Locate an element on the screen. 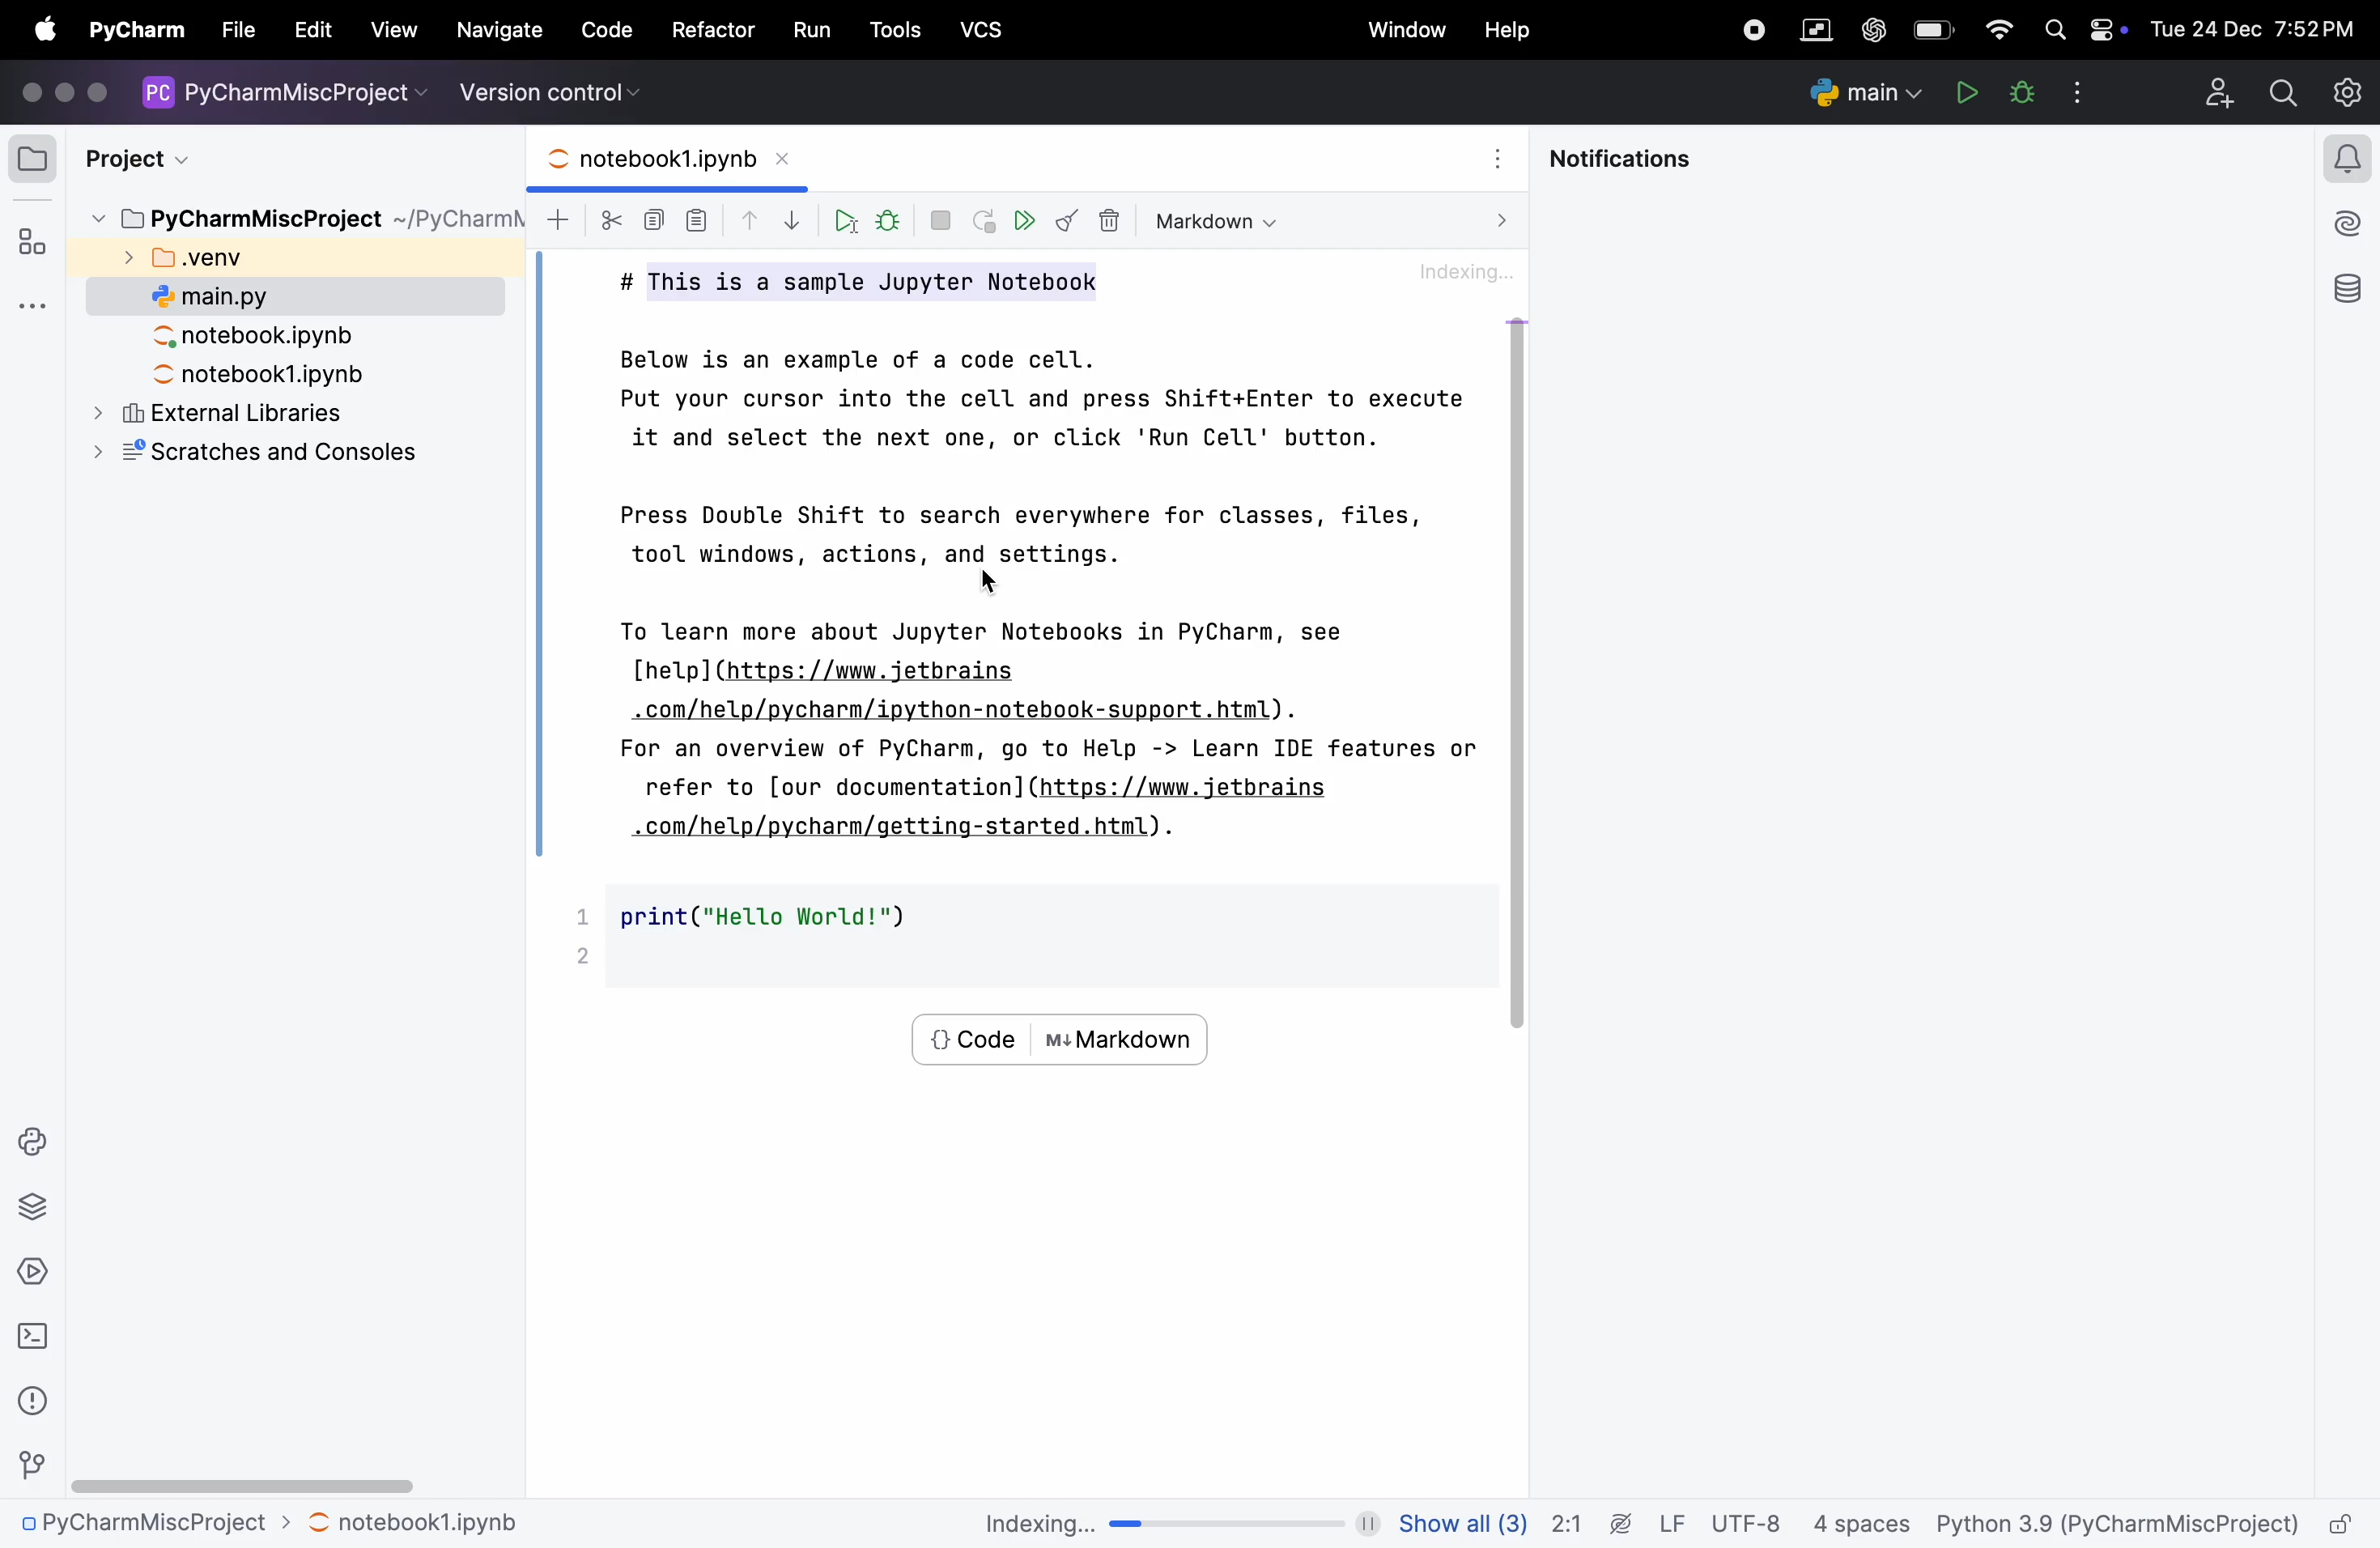  cursor is located at coordinates (997, 589).